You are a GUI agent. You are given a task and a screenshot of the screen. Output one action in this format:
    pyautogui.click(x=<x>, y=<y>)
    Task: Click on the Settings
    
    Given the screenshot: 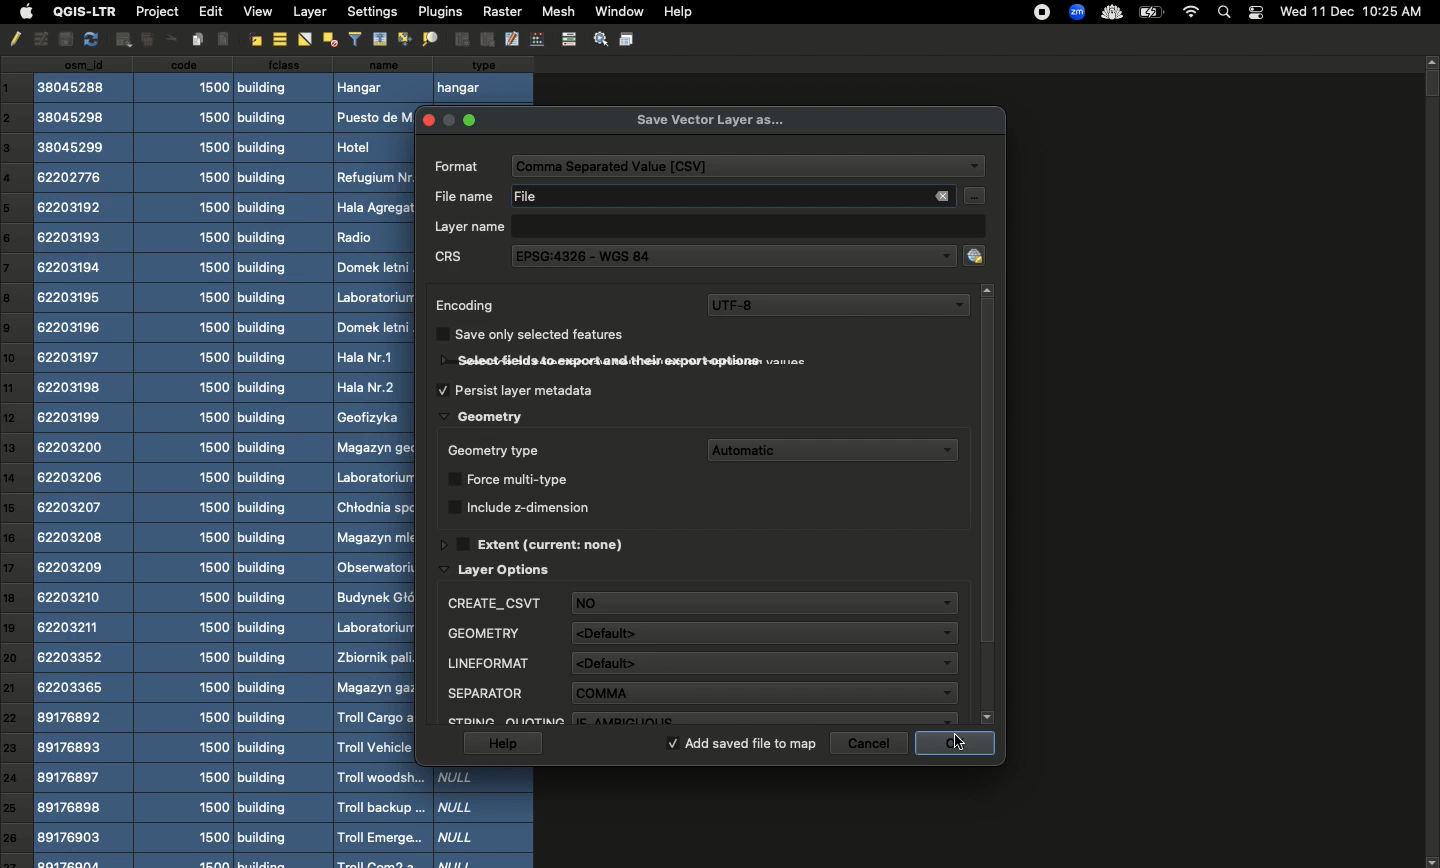 What is the action you would take?
    pyautogui.click(x=371, y=11)
    